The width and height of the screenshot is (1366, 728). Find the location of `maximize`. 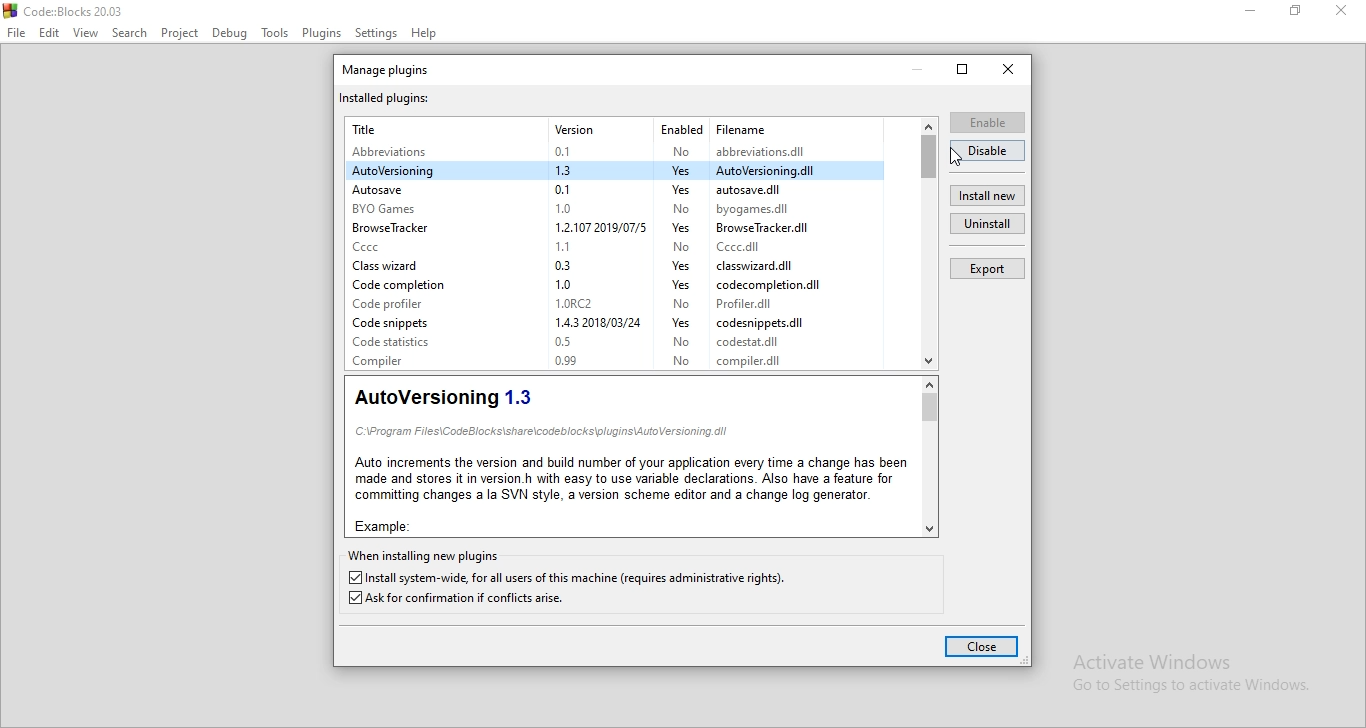

maximize is located at coordinates (1295, 10).